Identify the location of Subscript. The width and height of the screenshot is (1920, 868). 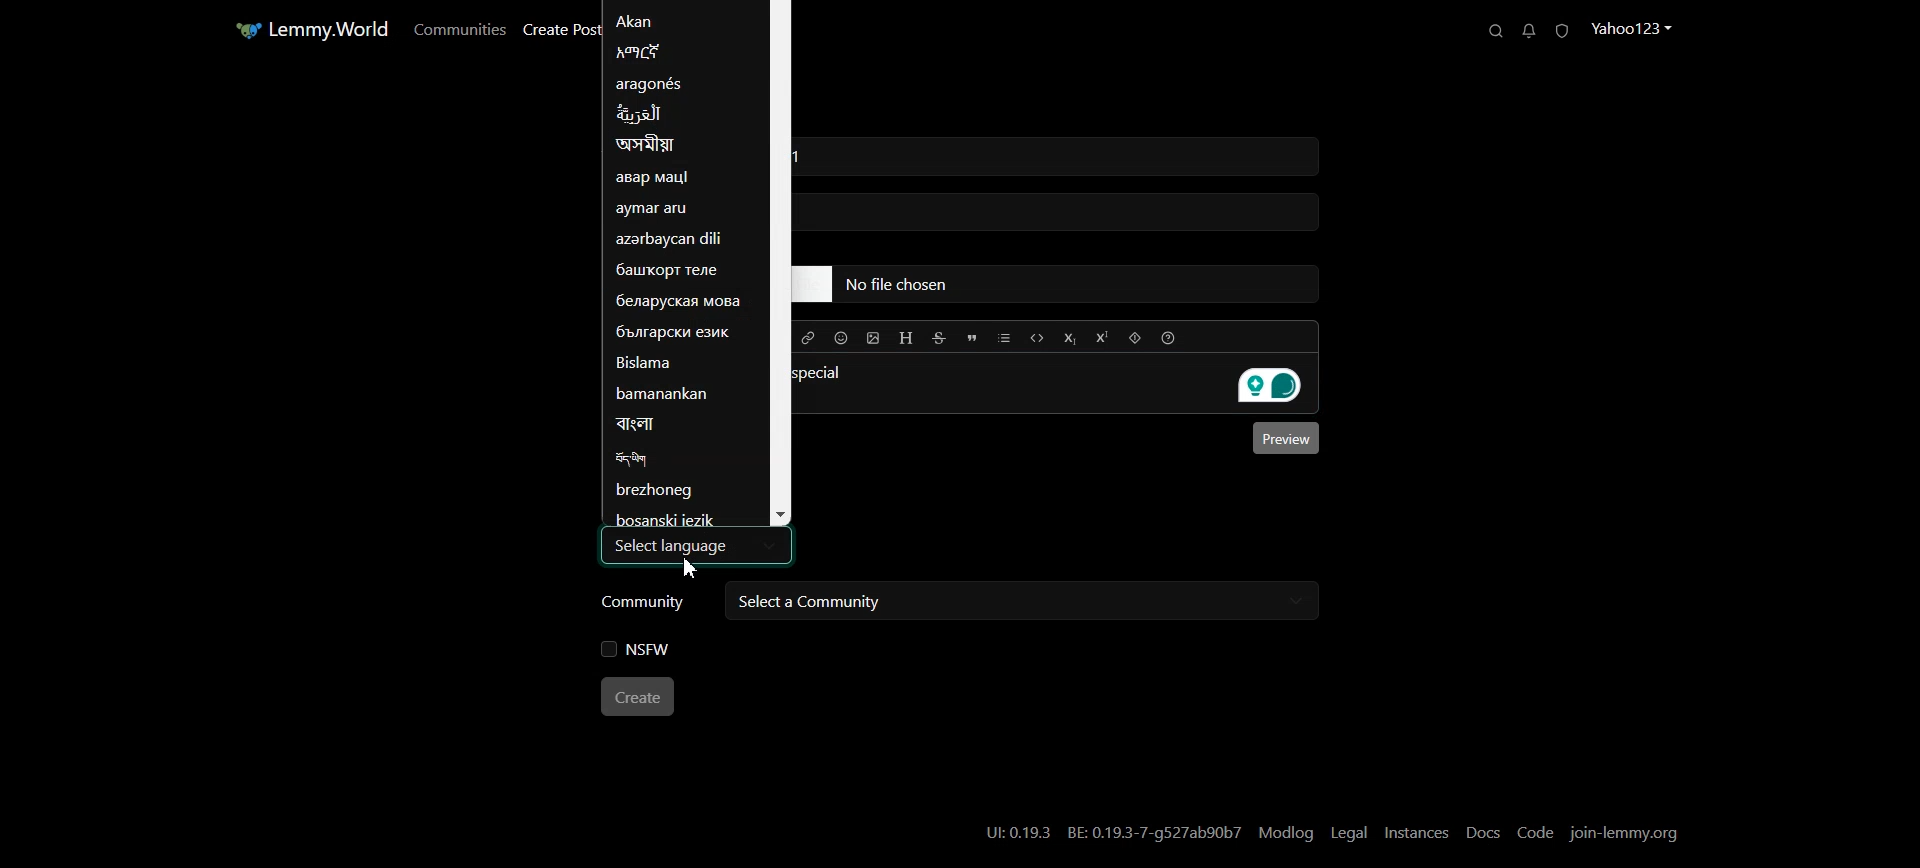
(1071, 338).